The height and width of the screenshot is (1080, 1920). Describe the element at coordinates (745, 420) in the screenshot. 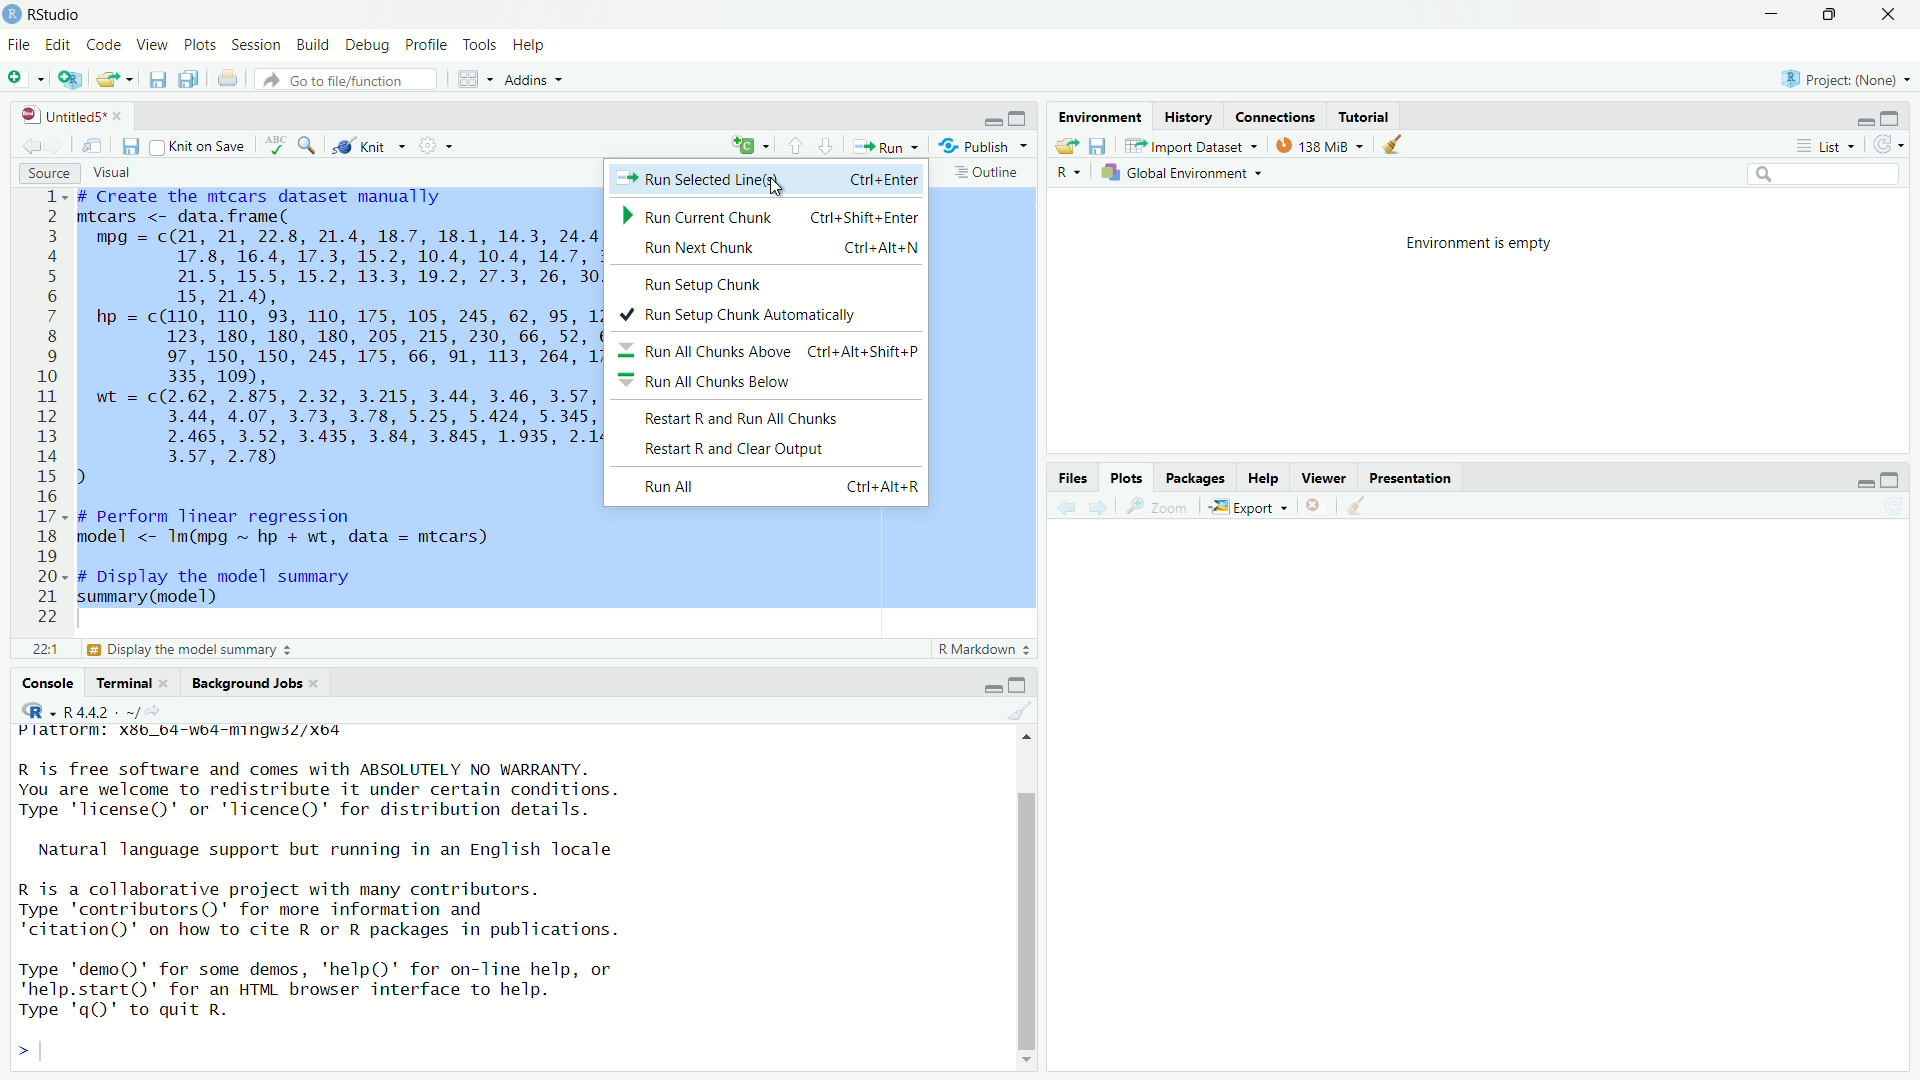

I see `Restart R and Run All Chunks` at that location.